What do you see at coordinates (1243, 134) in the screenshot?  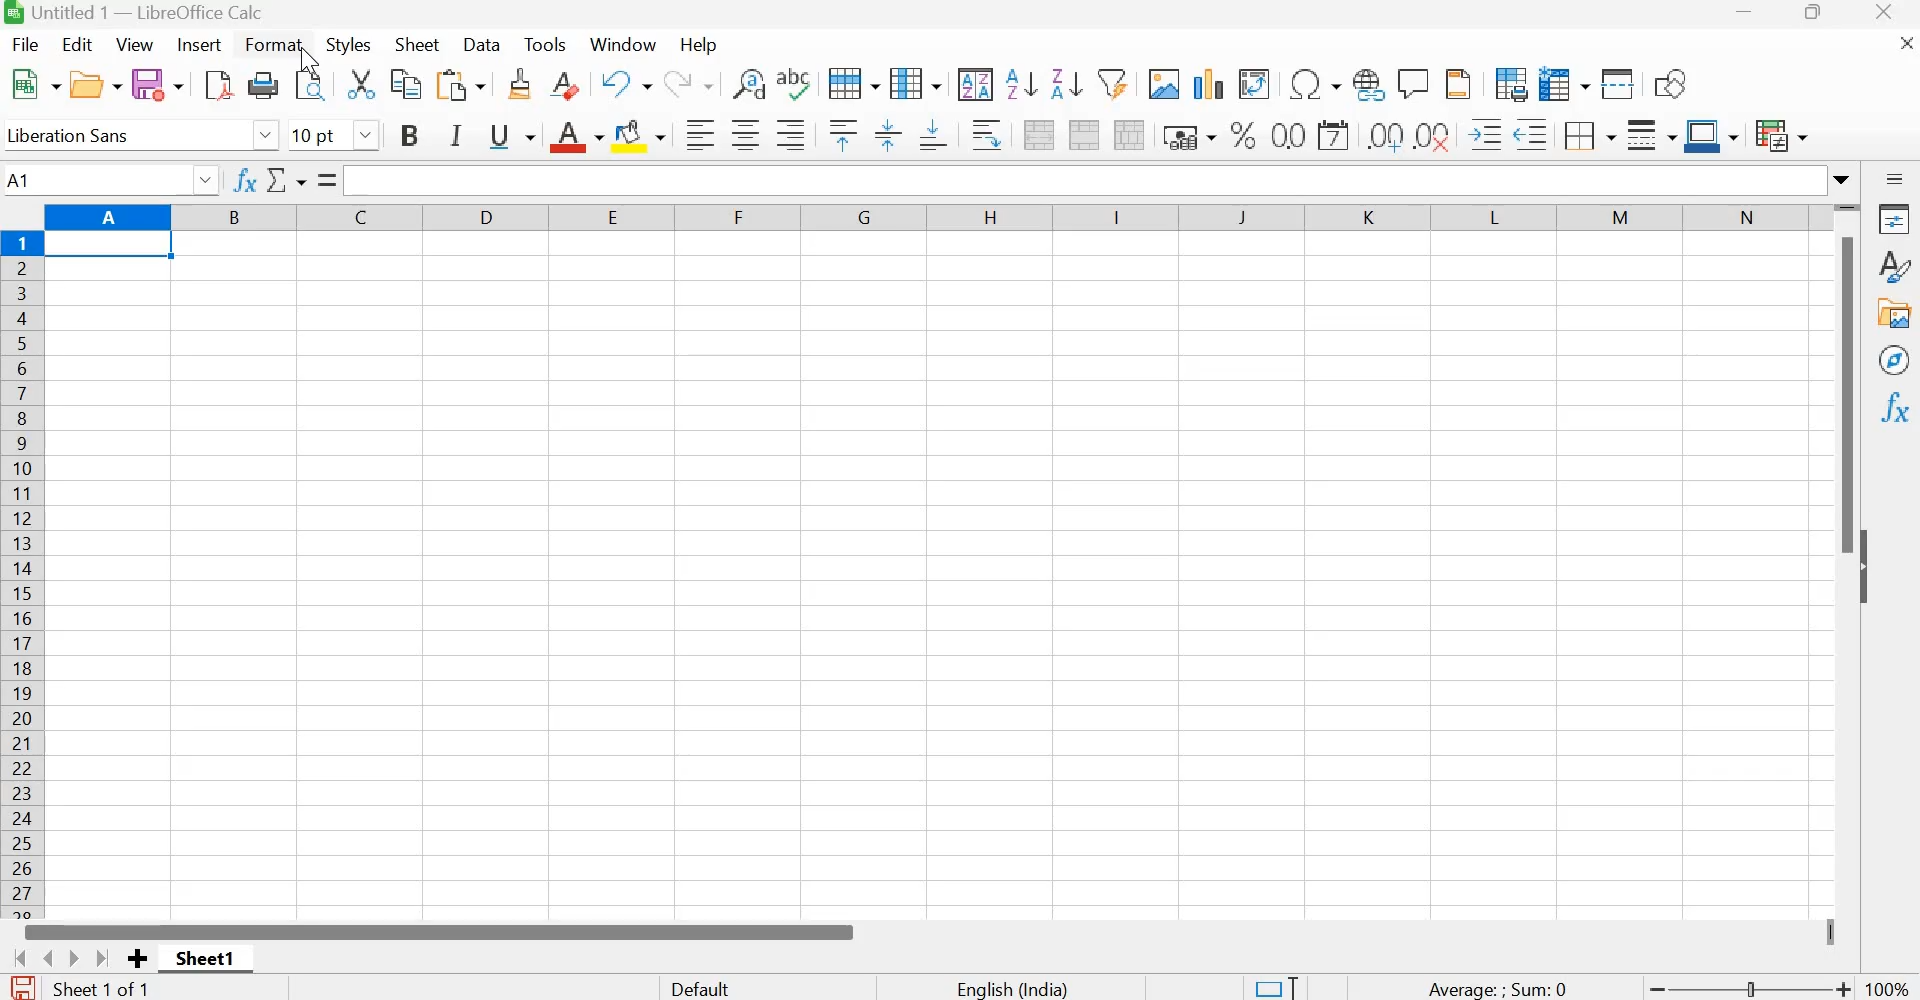 I see `Format as percent` at bounding box center [1243, 134].